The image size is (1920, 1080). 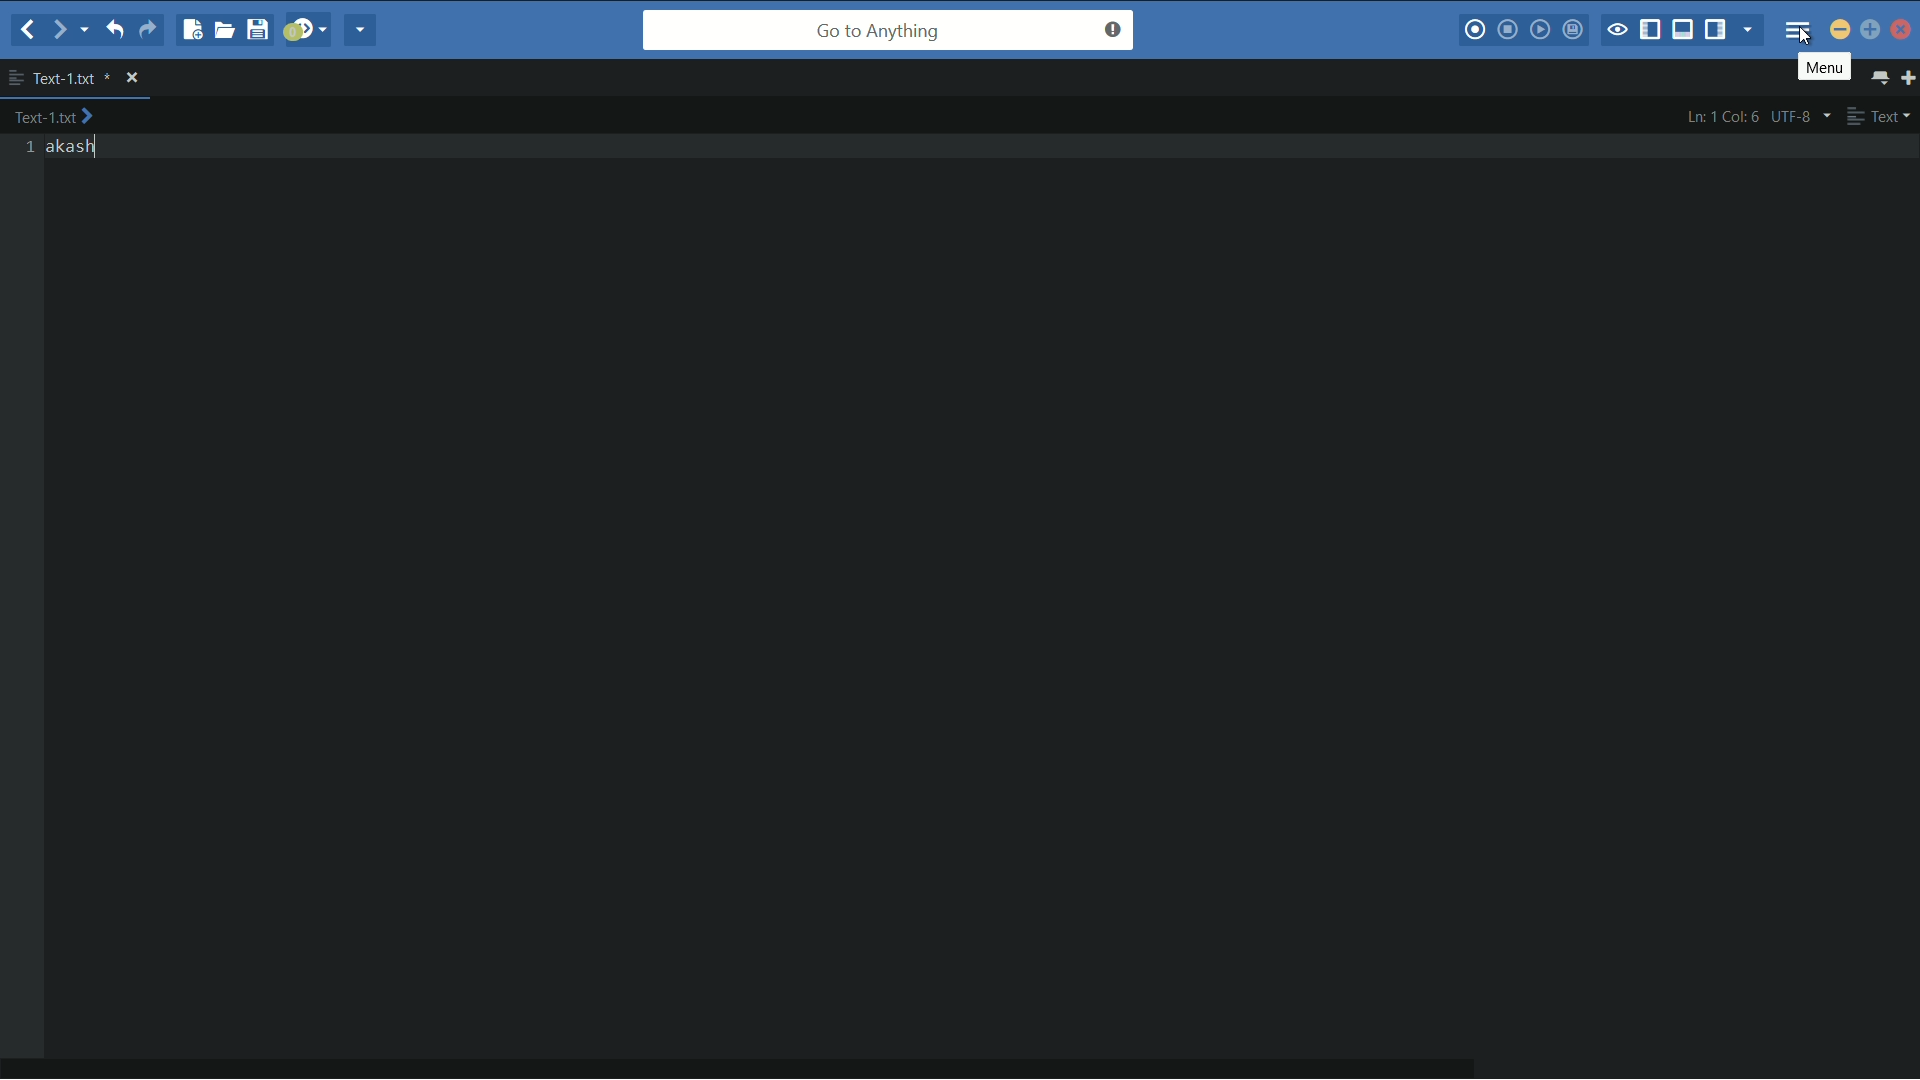 What do you see at coordinates (308, 30) in the screenshot?
I see `jump to next syntax checking result` at bounding box center [308, 30].